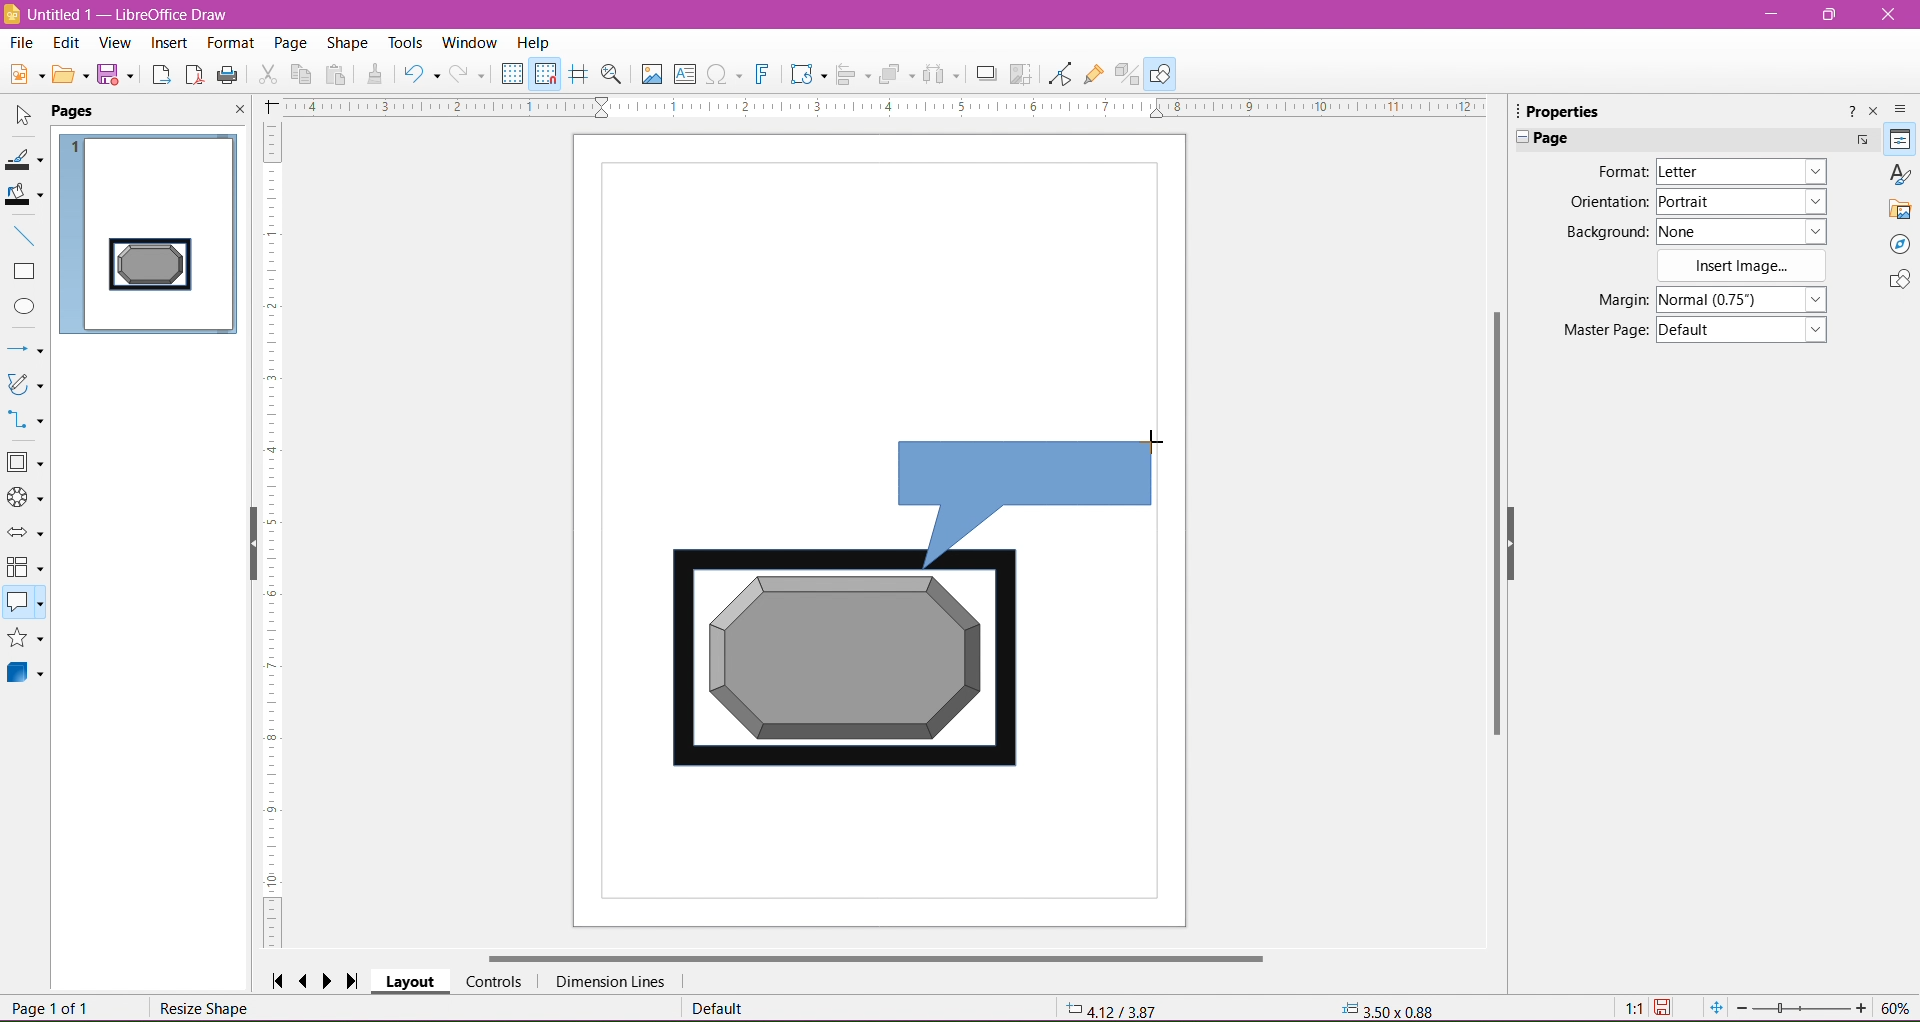  I want to click on Helplines while moving, so click(578, 73).